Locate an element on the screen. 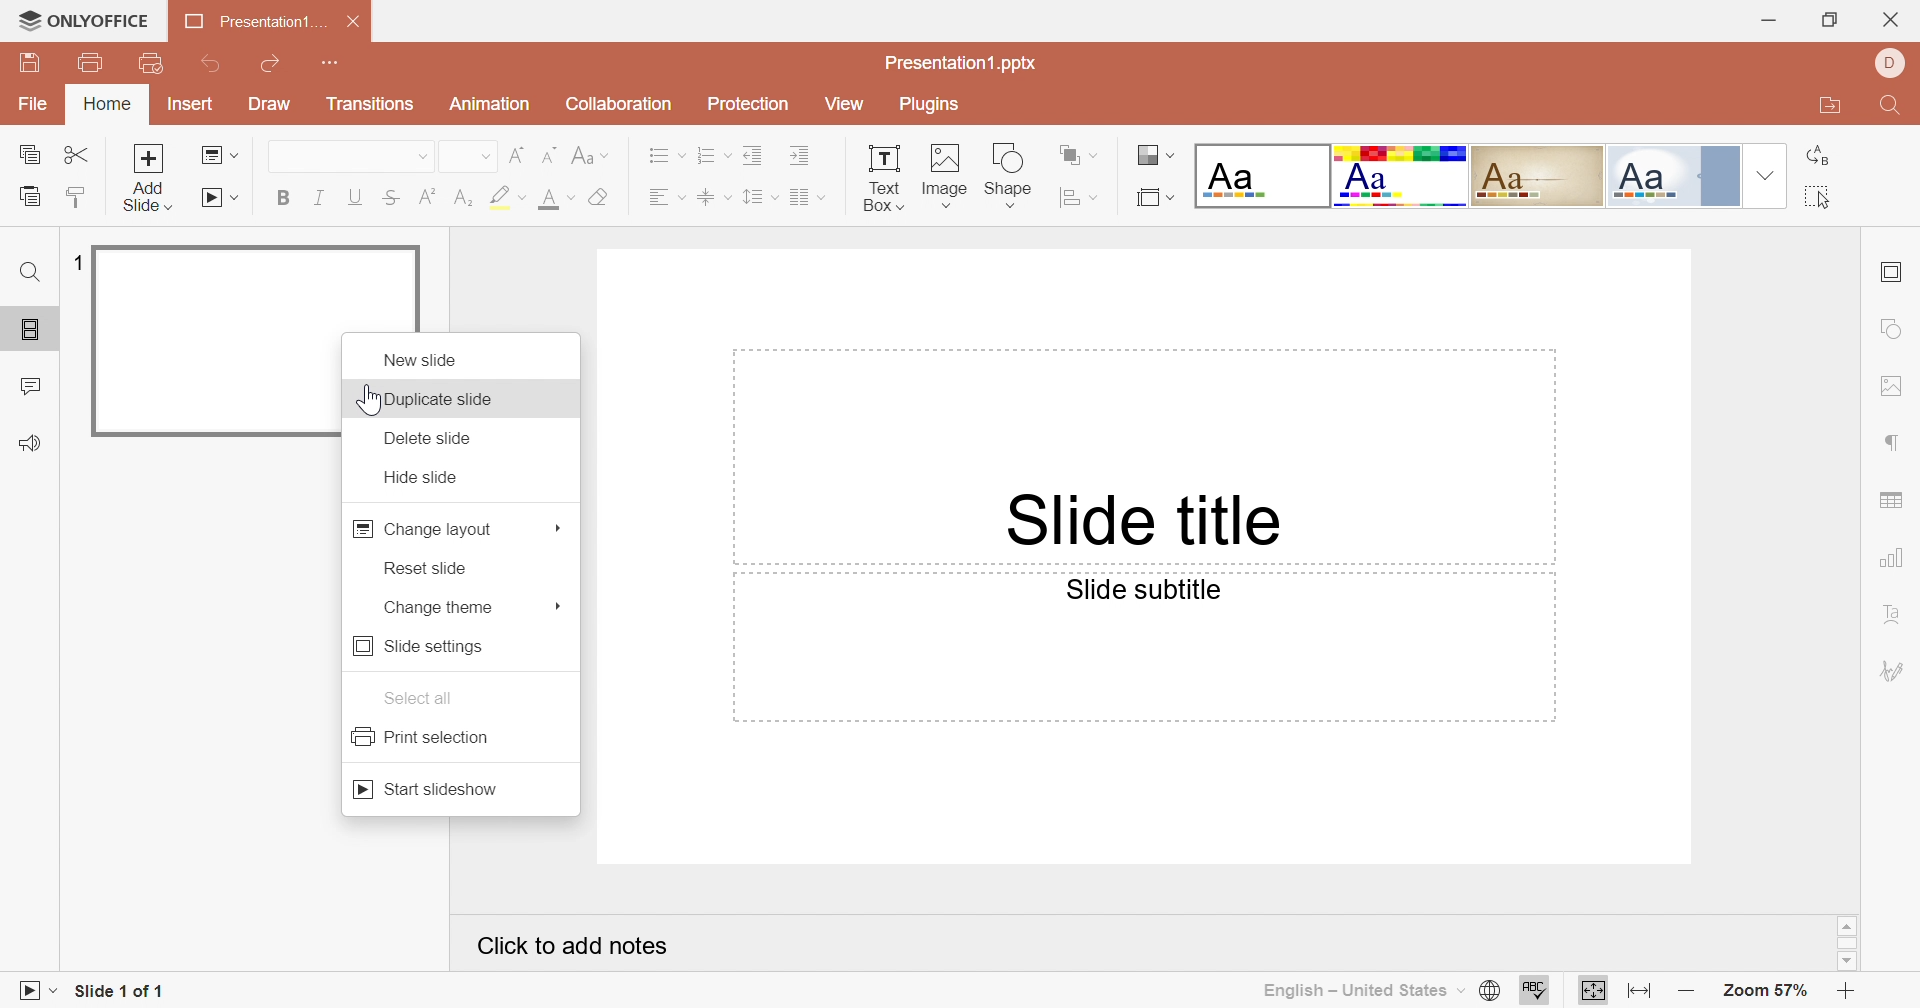 The width and height of the screenshot is (1920, 1008). Drop Down is located at coordinates (1181, 156).